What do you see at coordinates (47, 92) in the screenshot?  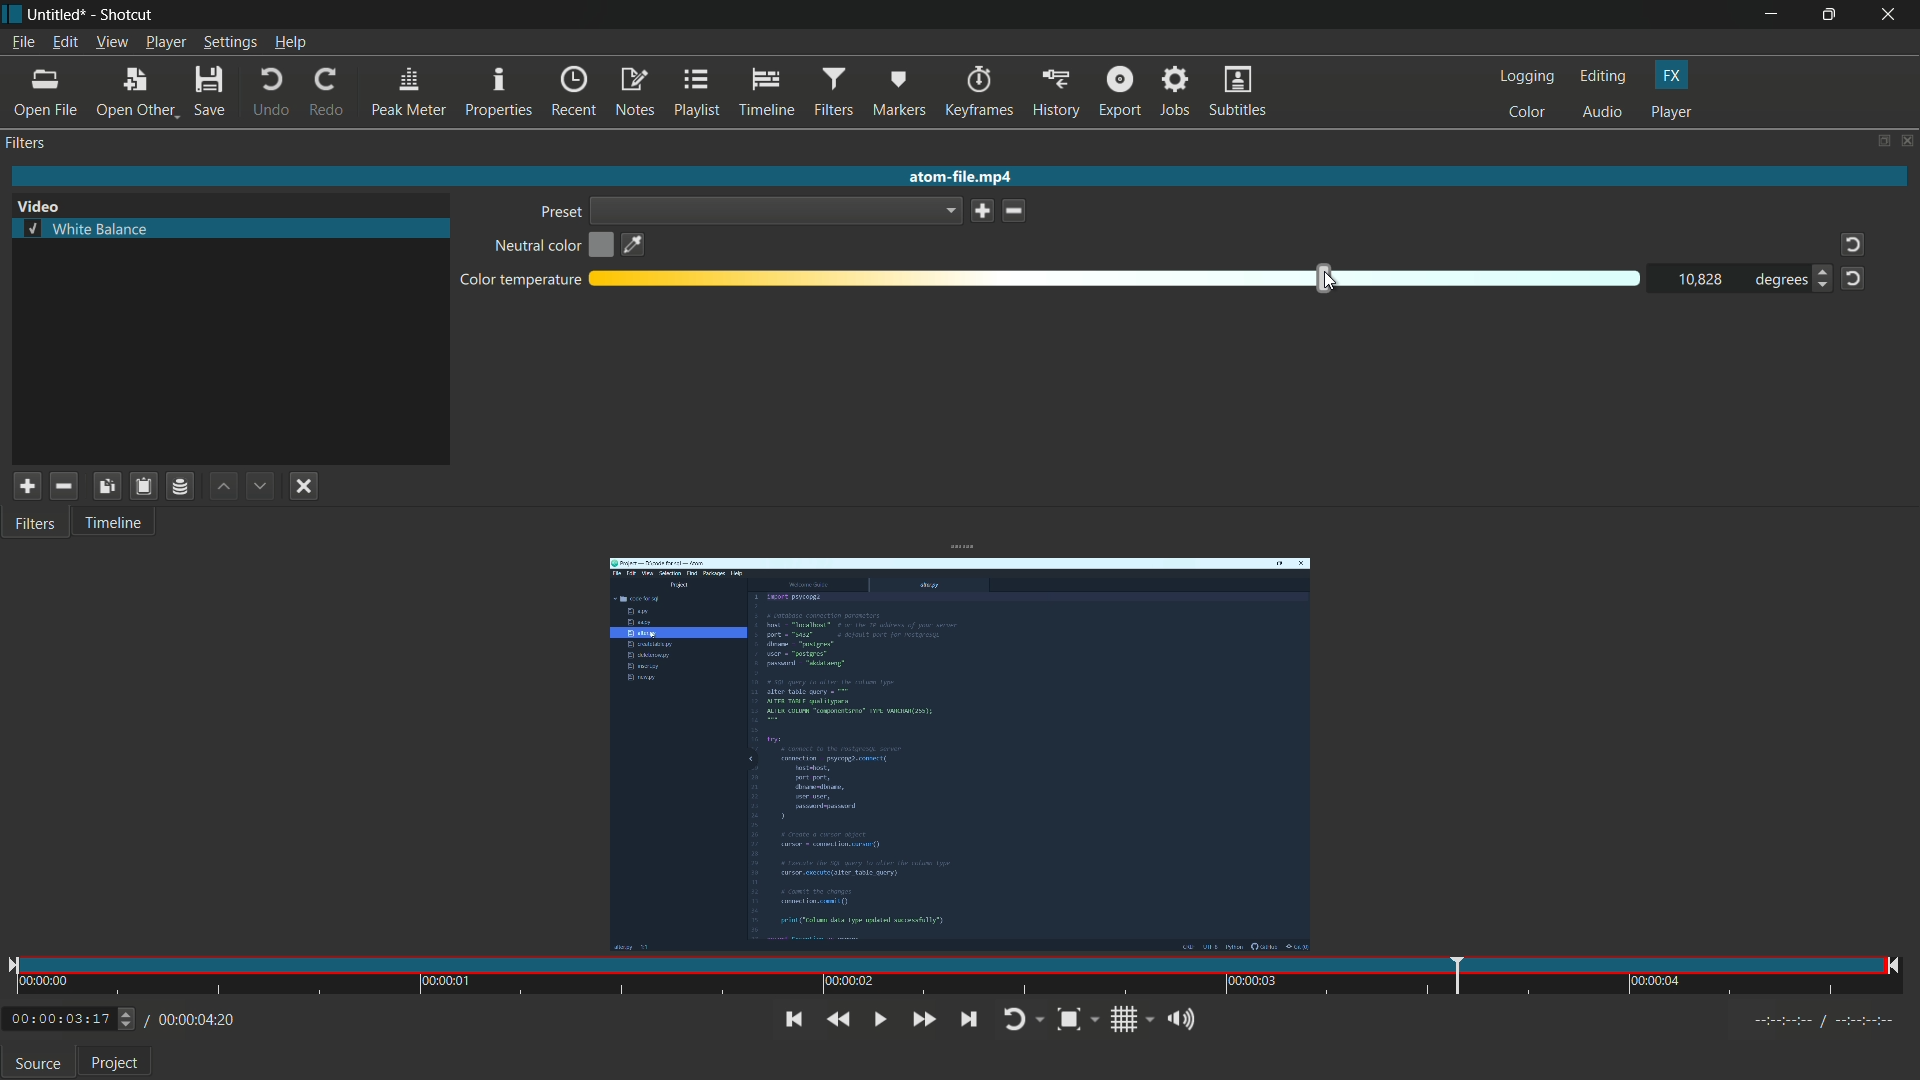 I see `open file` at bounding box center [47, 92].